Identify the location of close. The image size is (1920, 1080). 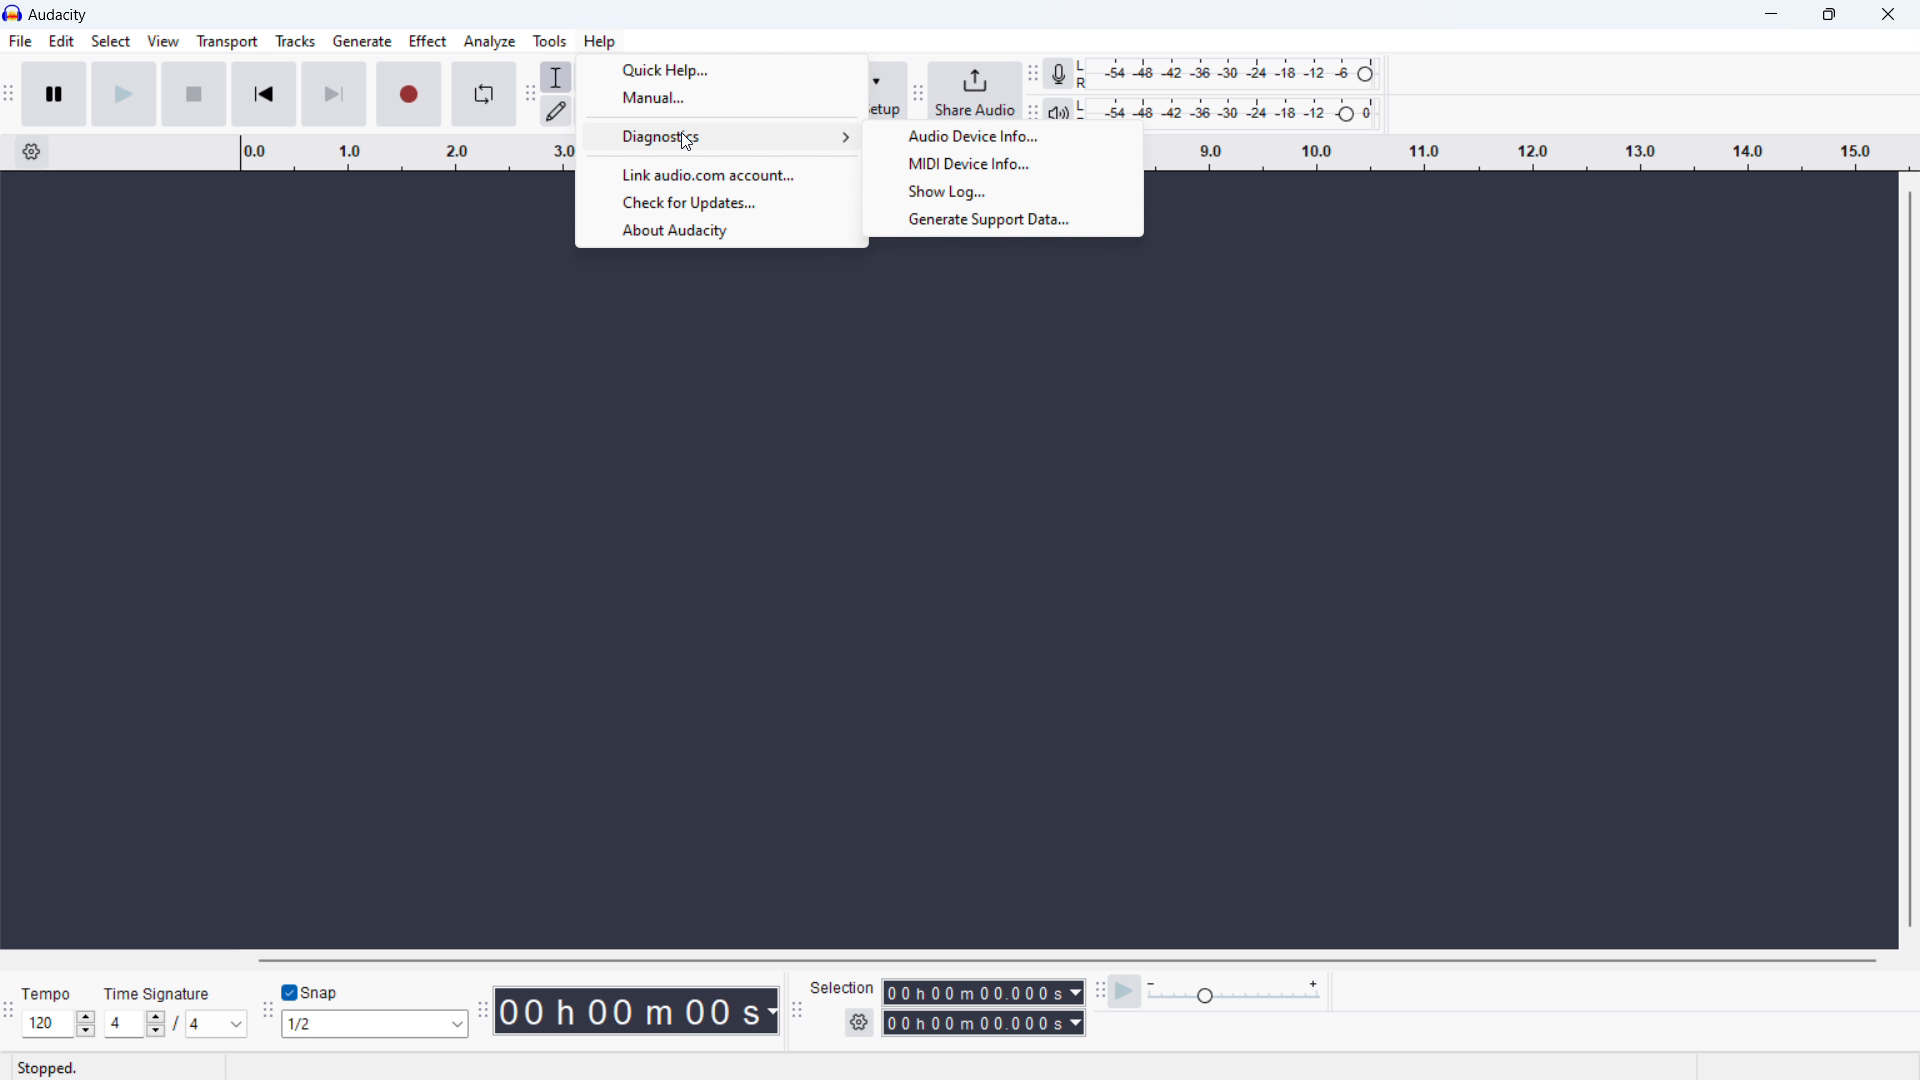
(1890, 15).